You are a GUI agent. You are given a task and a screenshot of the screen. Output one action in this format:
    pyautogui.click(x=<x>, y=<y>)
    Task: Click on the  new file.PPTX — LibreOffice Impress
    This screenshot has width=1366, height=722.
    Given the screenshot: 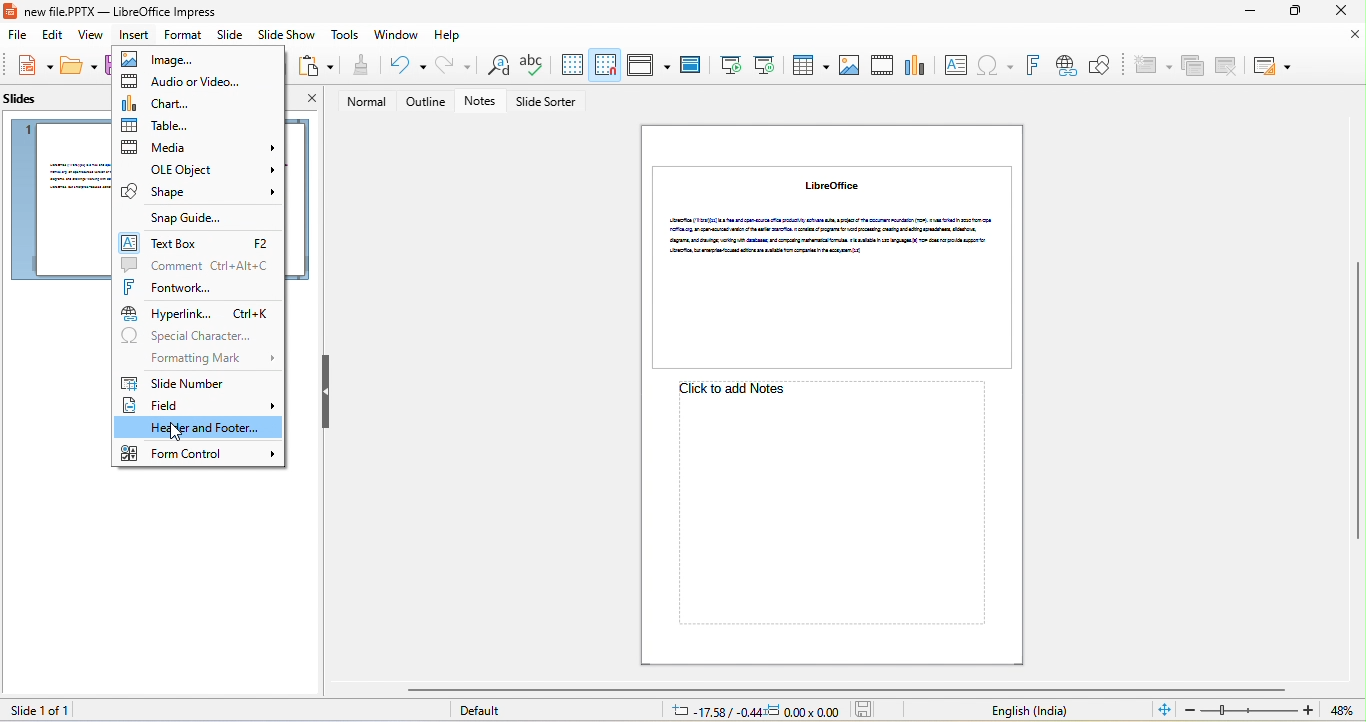 What is the action you would take?
    pyautogui.click(x=116, y=11)
    